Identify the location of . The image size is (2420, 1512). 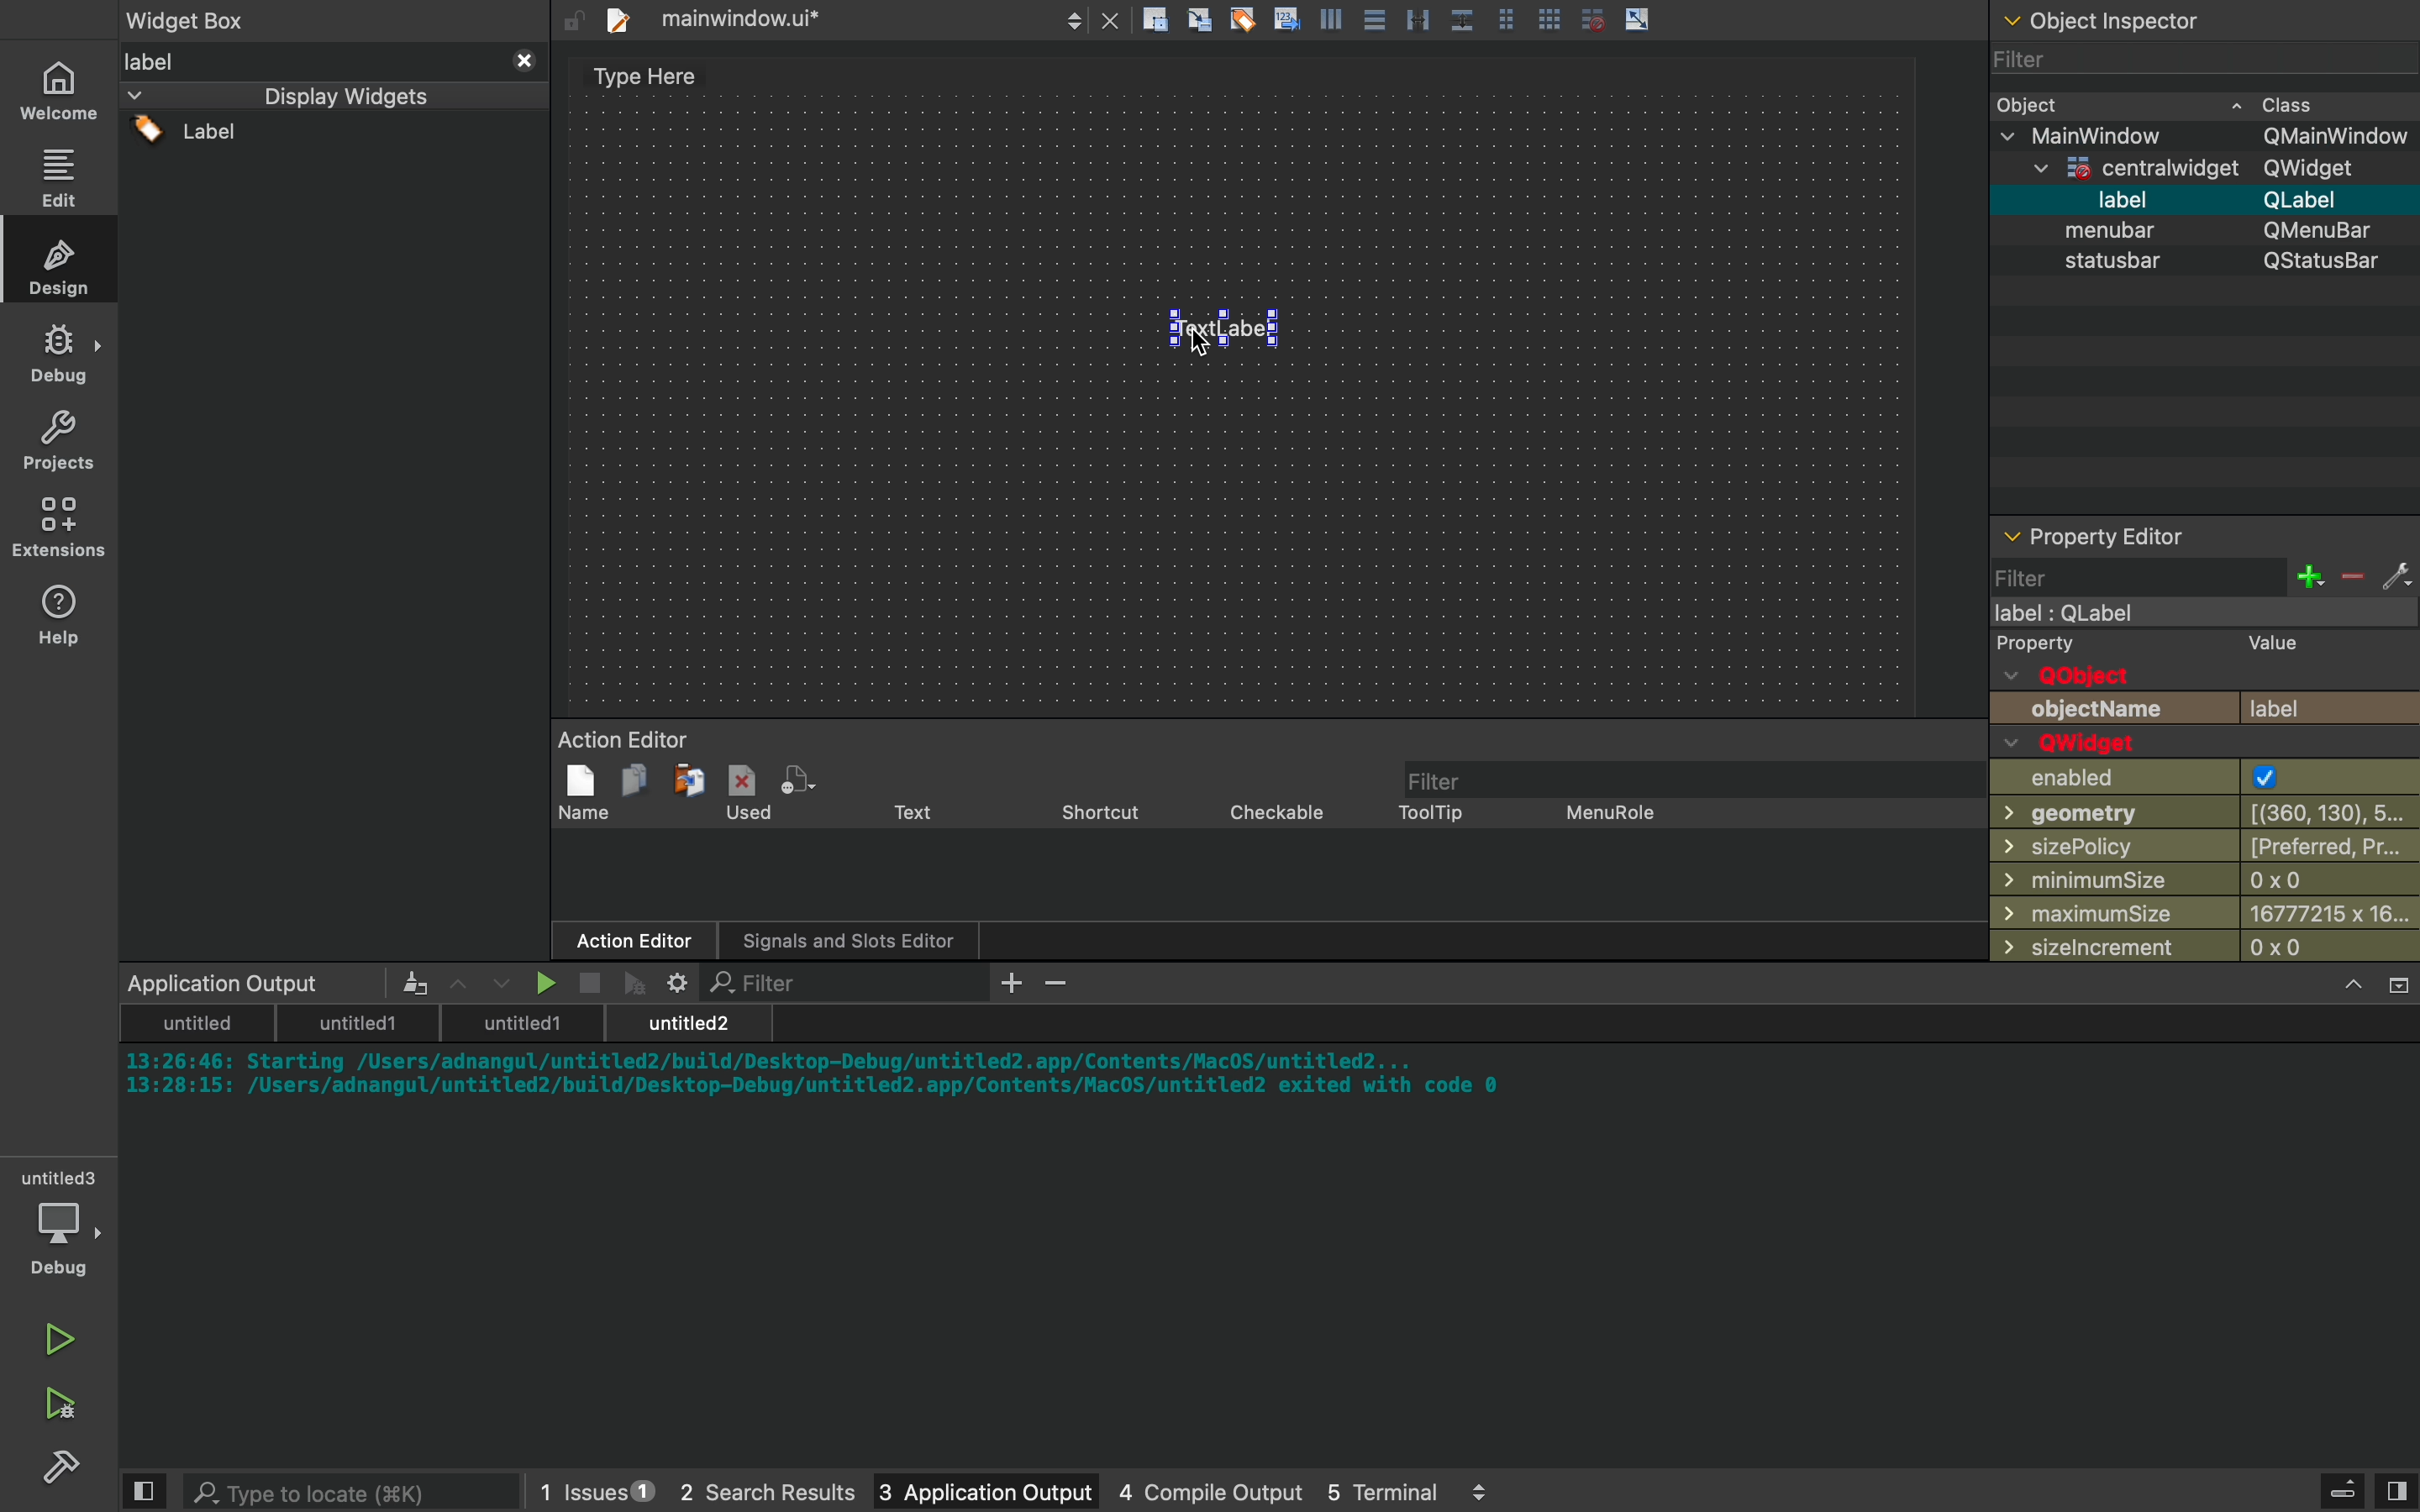
(2367, 1490).